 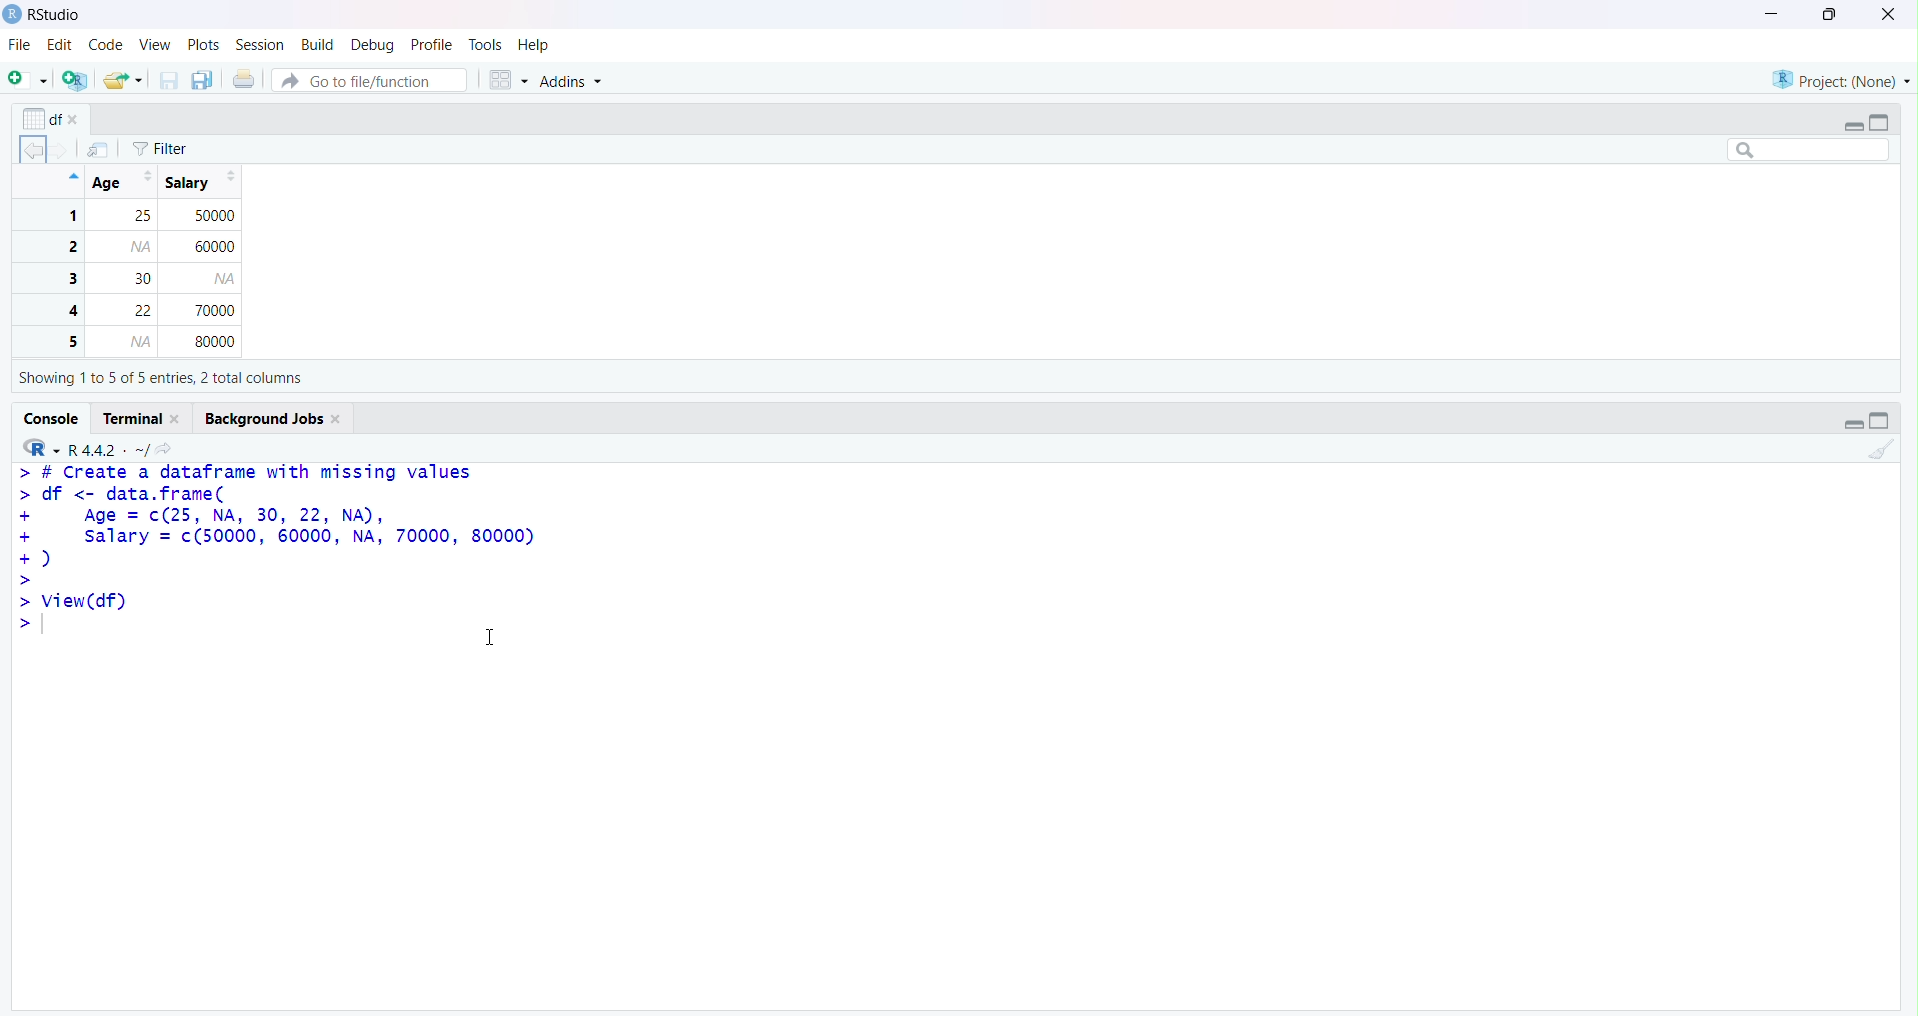 What do you see at coordinates (57, 116) in the screenshot?
I see `df` at bounding box center [57, 116].